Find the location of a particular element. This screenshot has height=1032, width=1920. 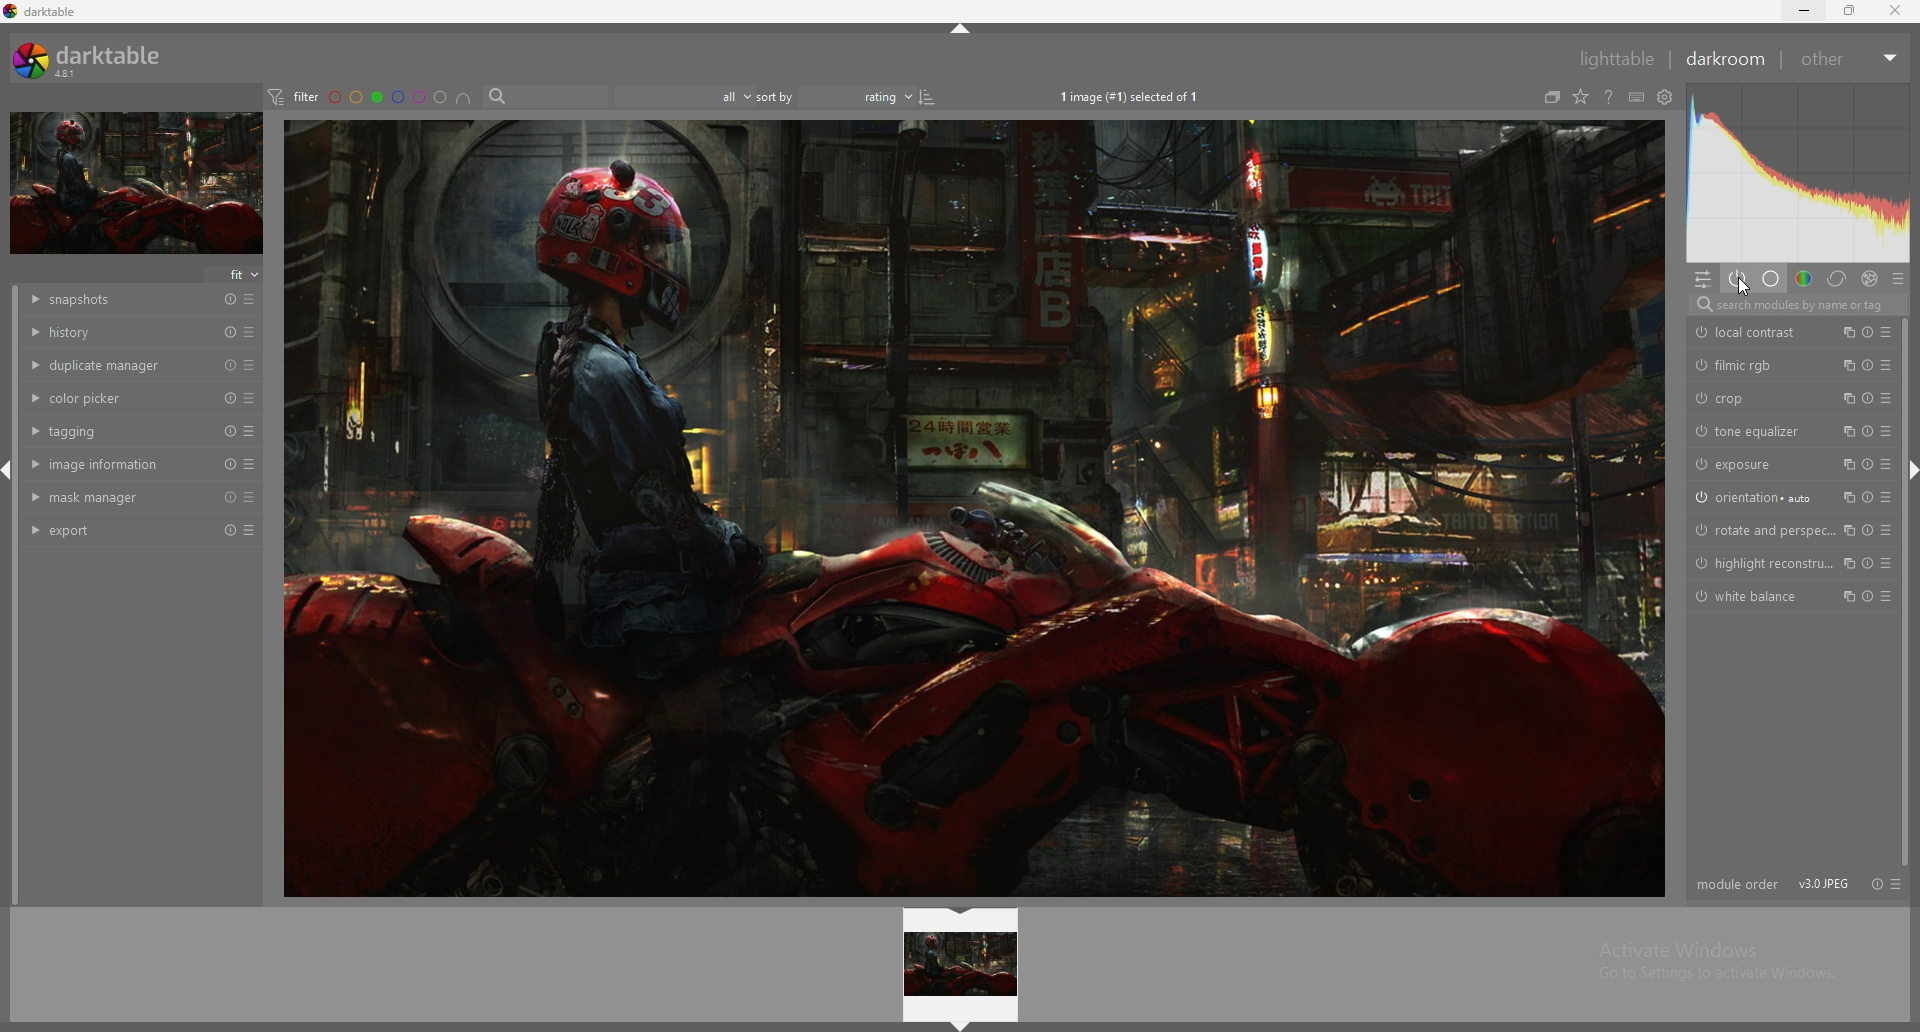

change type of overlays shown is located at coordinates (1579, 97).